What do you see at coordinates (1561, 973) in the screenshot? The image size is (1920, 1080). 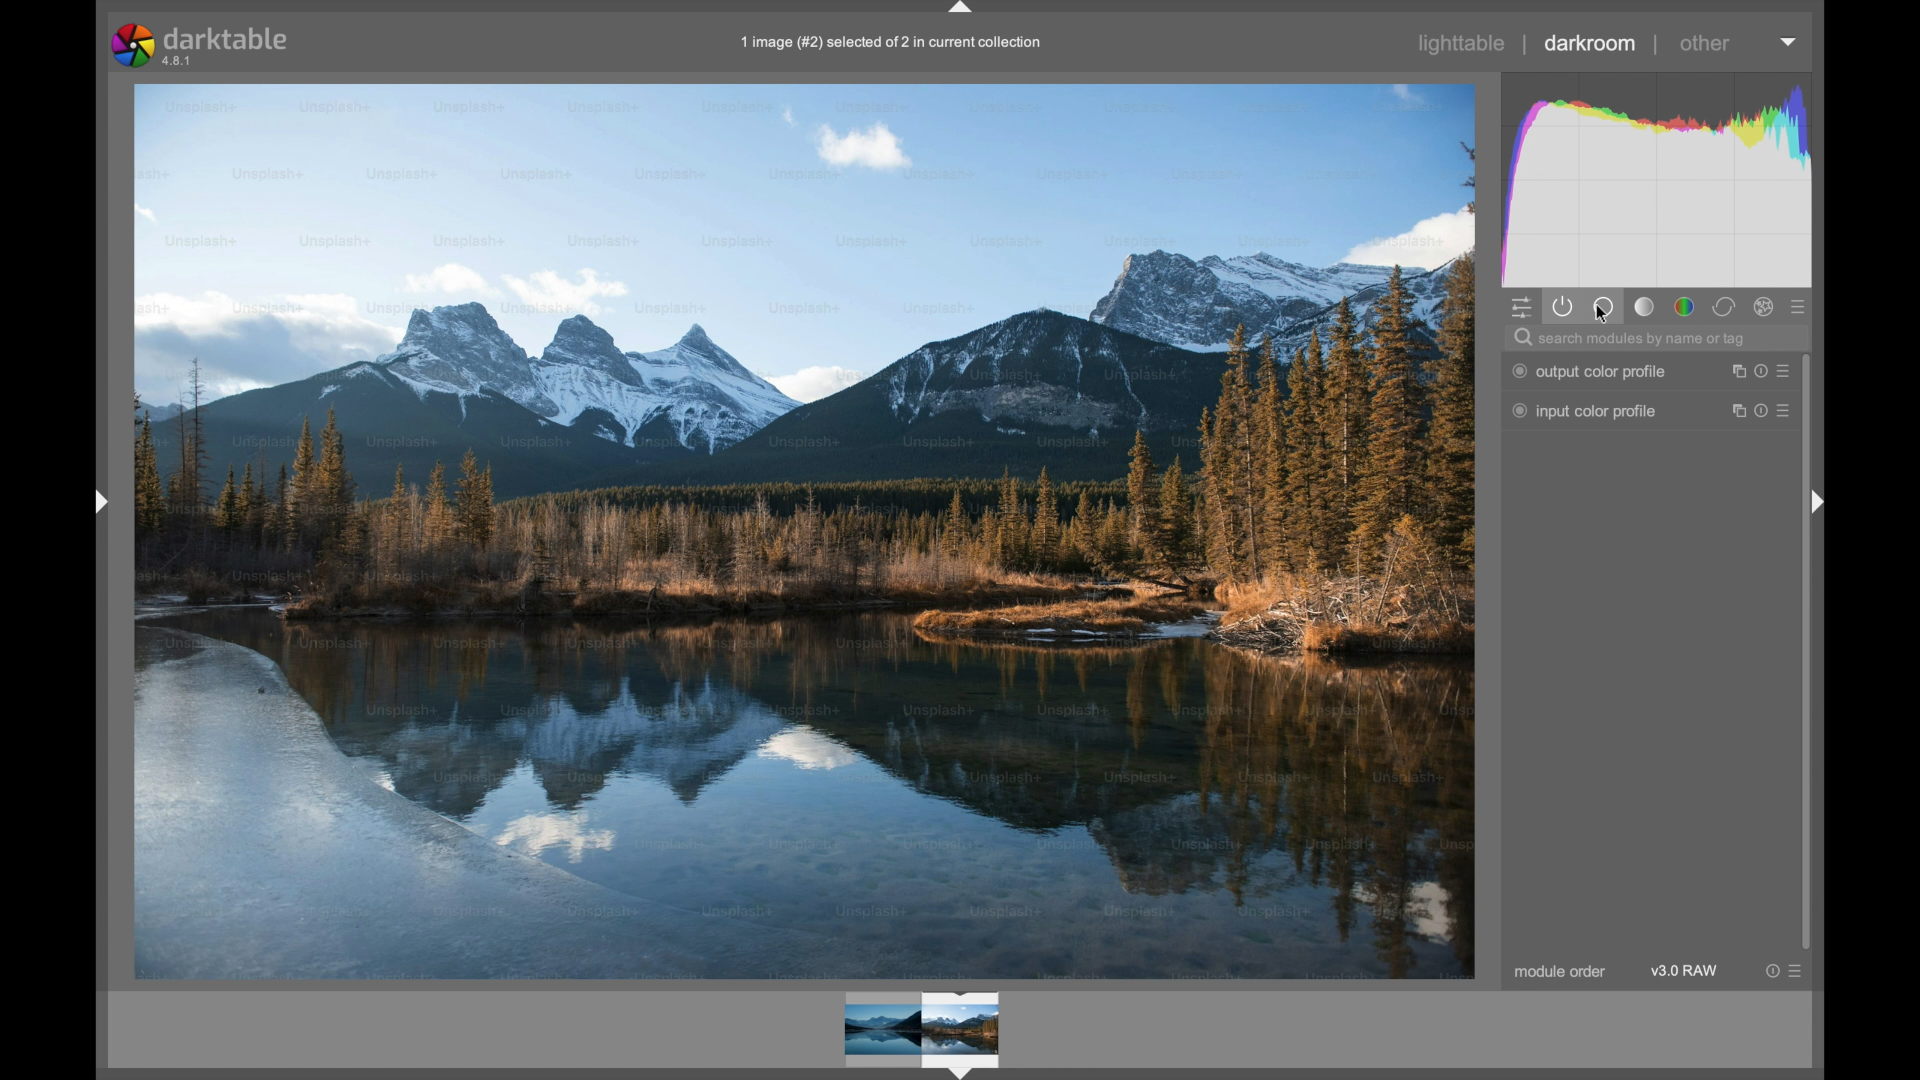 I see `module order` at bounding box center [1561, 973].